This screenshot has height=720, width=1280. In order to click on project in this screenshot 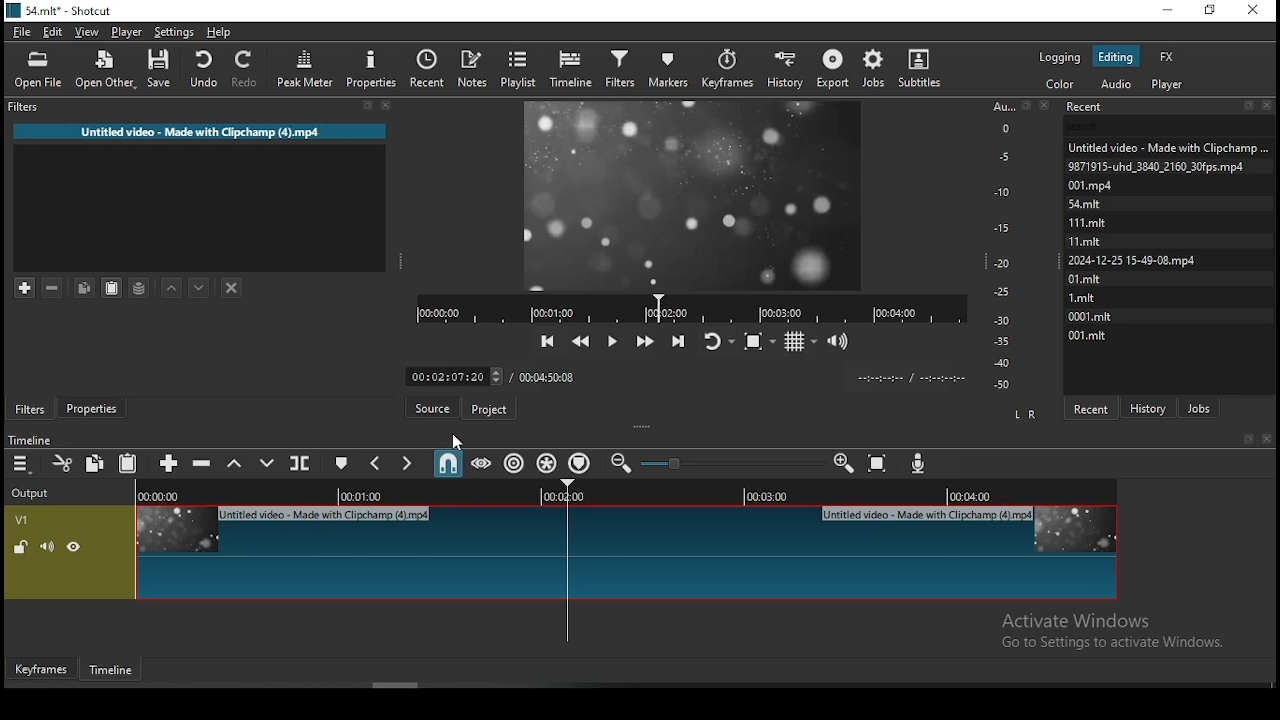, I will do `click(487, 409)`.